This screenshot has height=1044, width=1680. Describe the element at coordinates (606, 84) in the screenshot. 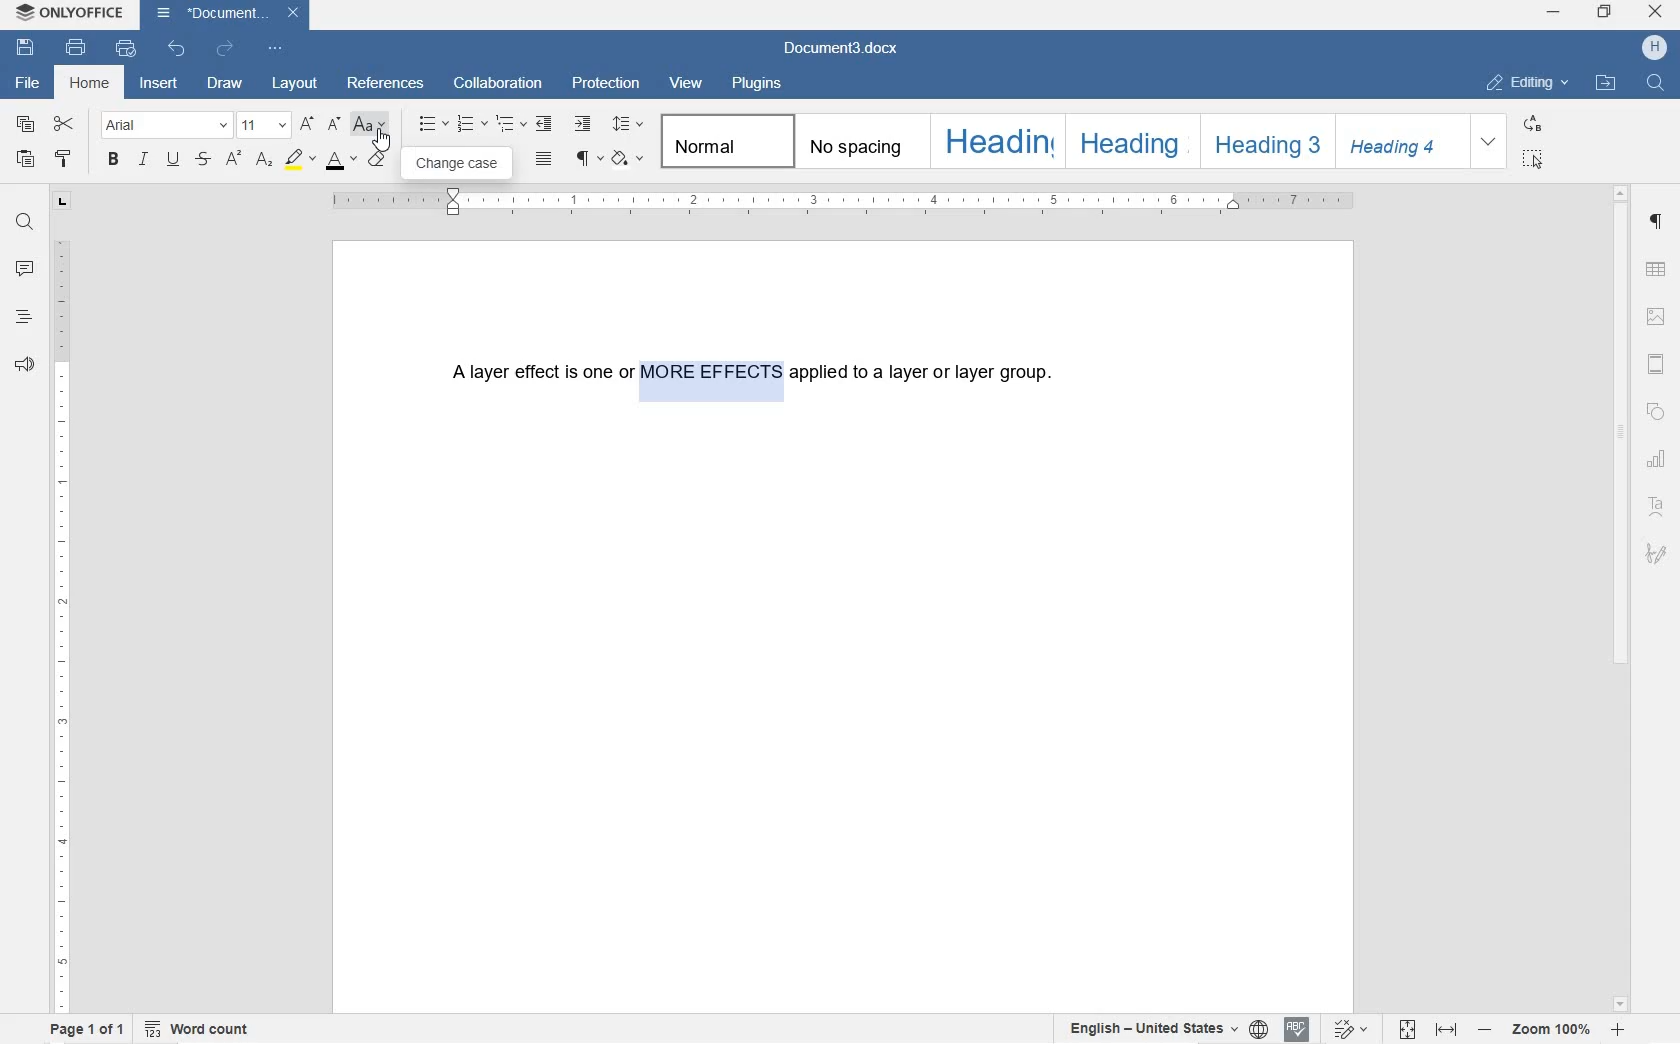

I see `PROTECTION` at that location.